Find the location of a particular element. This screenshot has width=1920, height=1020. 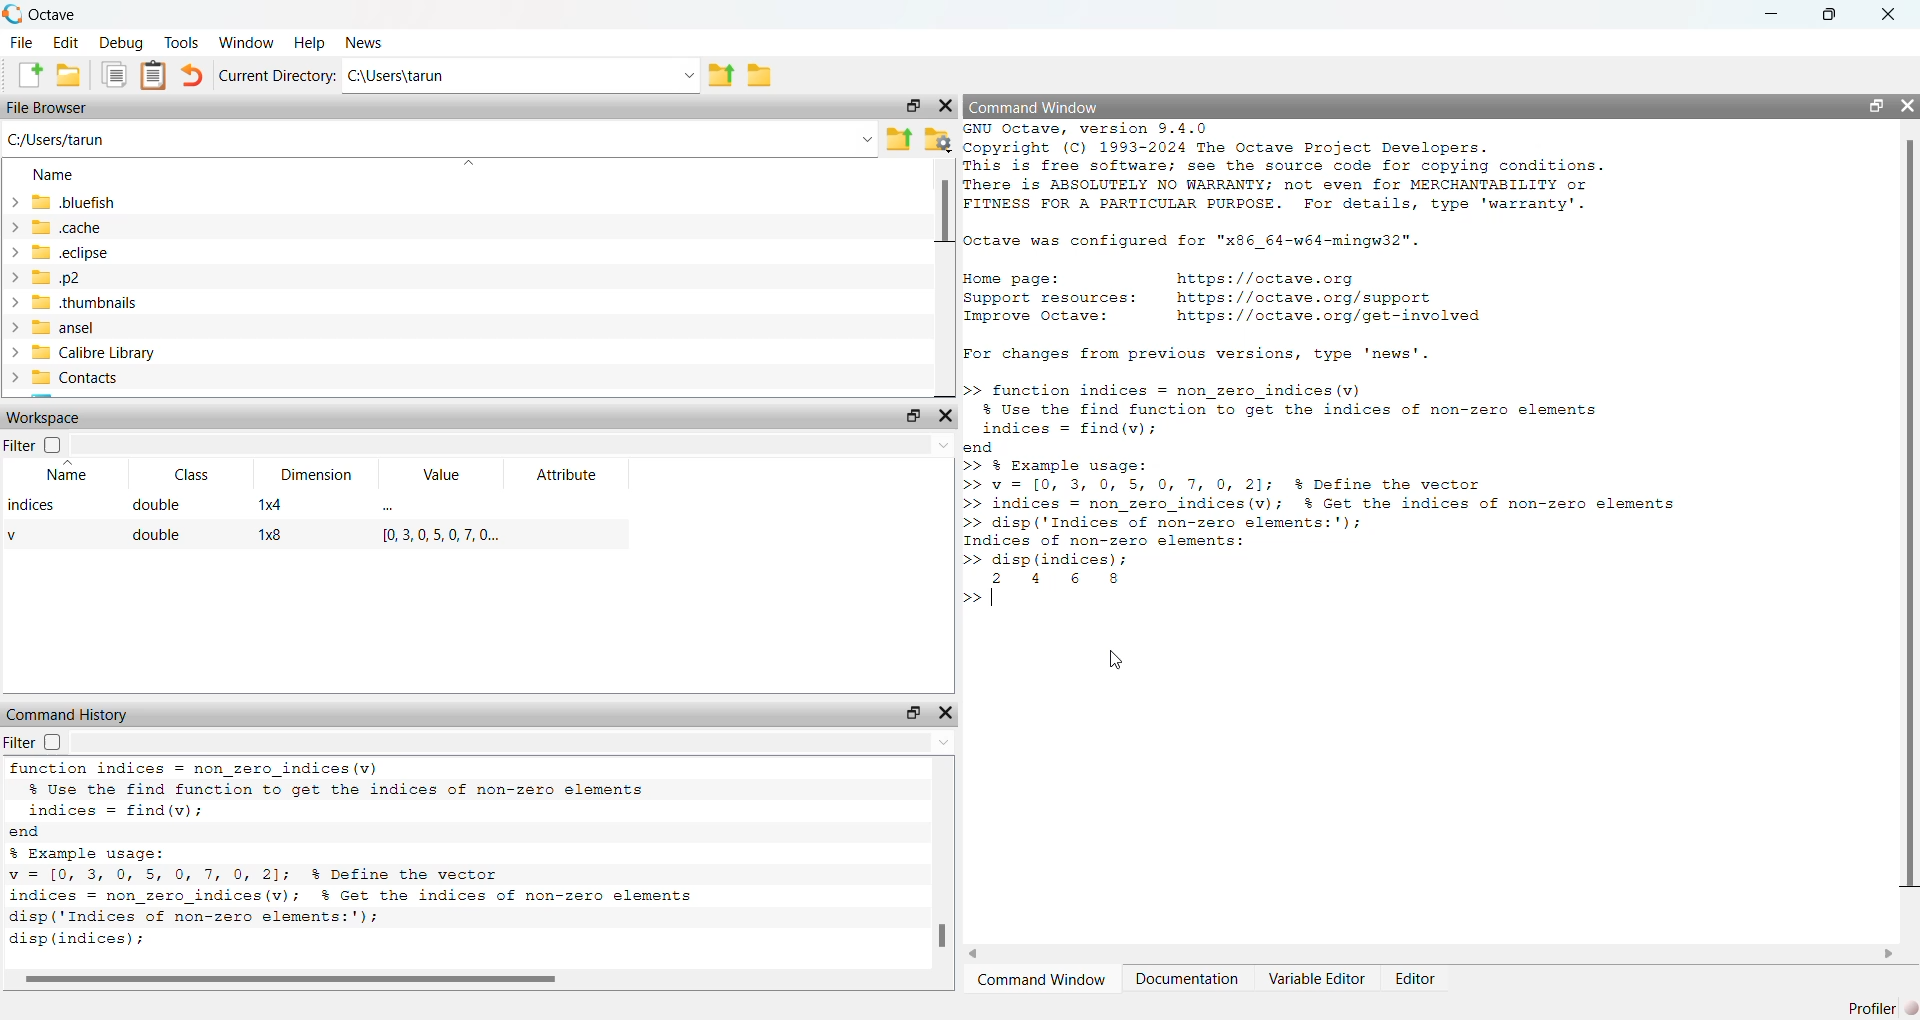

GNU Octave, version 9.4.0

Copyright (C) 1993-2024 The Octave Project Developers.

This is free software; see the source code for copying conditions.
There is ABSOLUTELY NO WARRANTY; not even for MERCHANTABILITY or
FITNESS FOR A PARTICULAR PURPOSE. For details, type 'warranty'.
Octave was configured for "x86_64-w64-mingw32".

Home page: https://octave.org

Support resources: https: //octave.org/support

Improve Octave: https://octave.org/get-involved

For changes from previous versions, type 'news'. is located at coordinates (1317, 243).